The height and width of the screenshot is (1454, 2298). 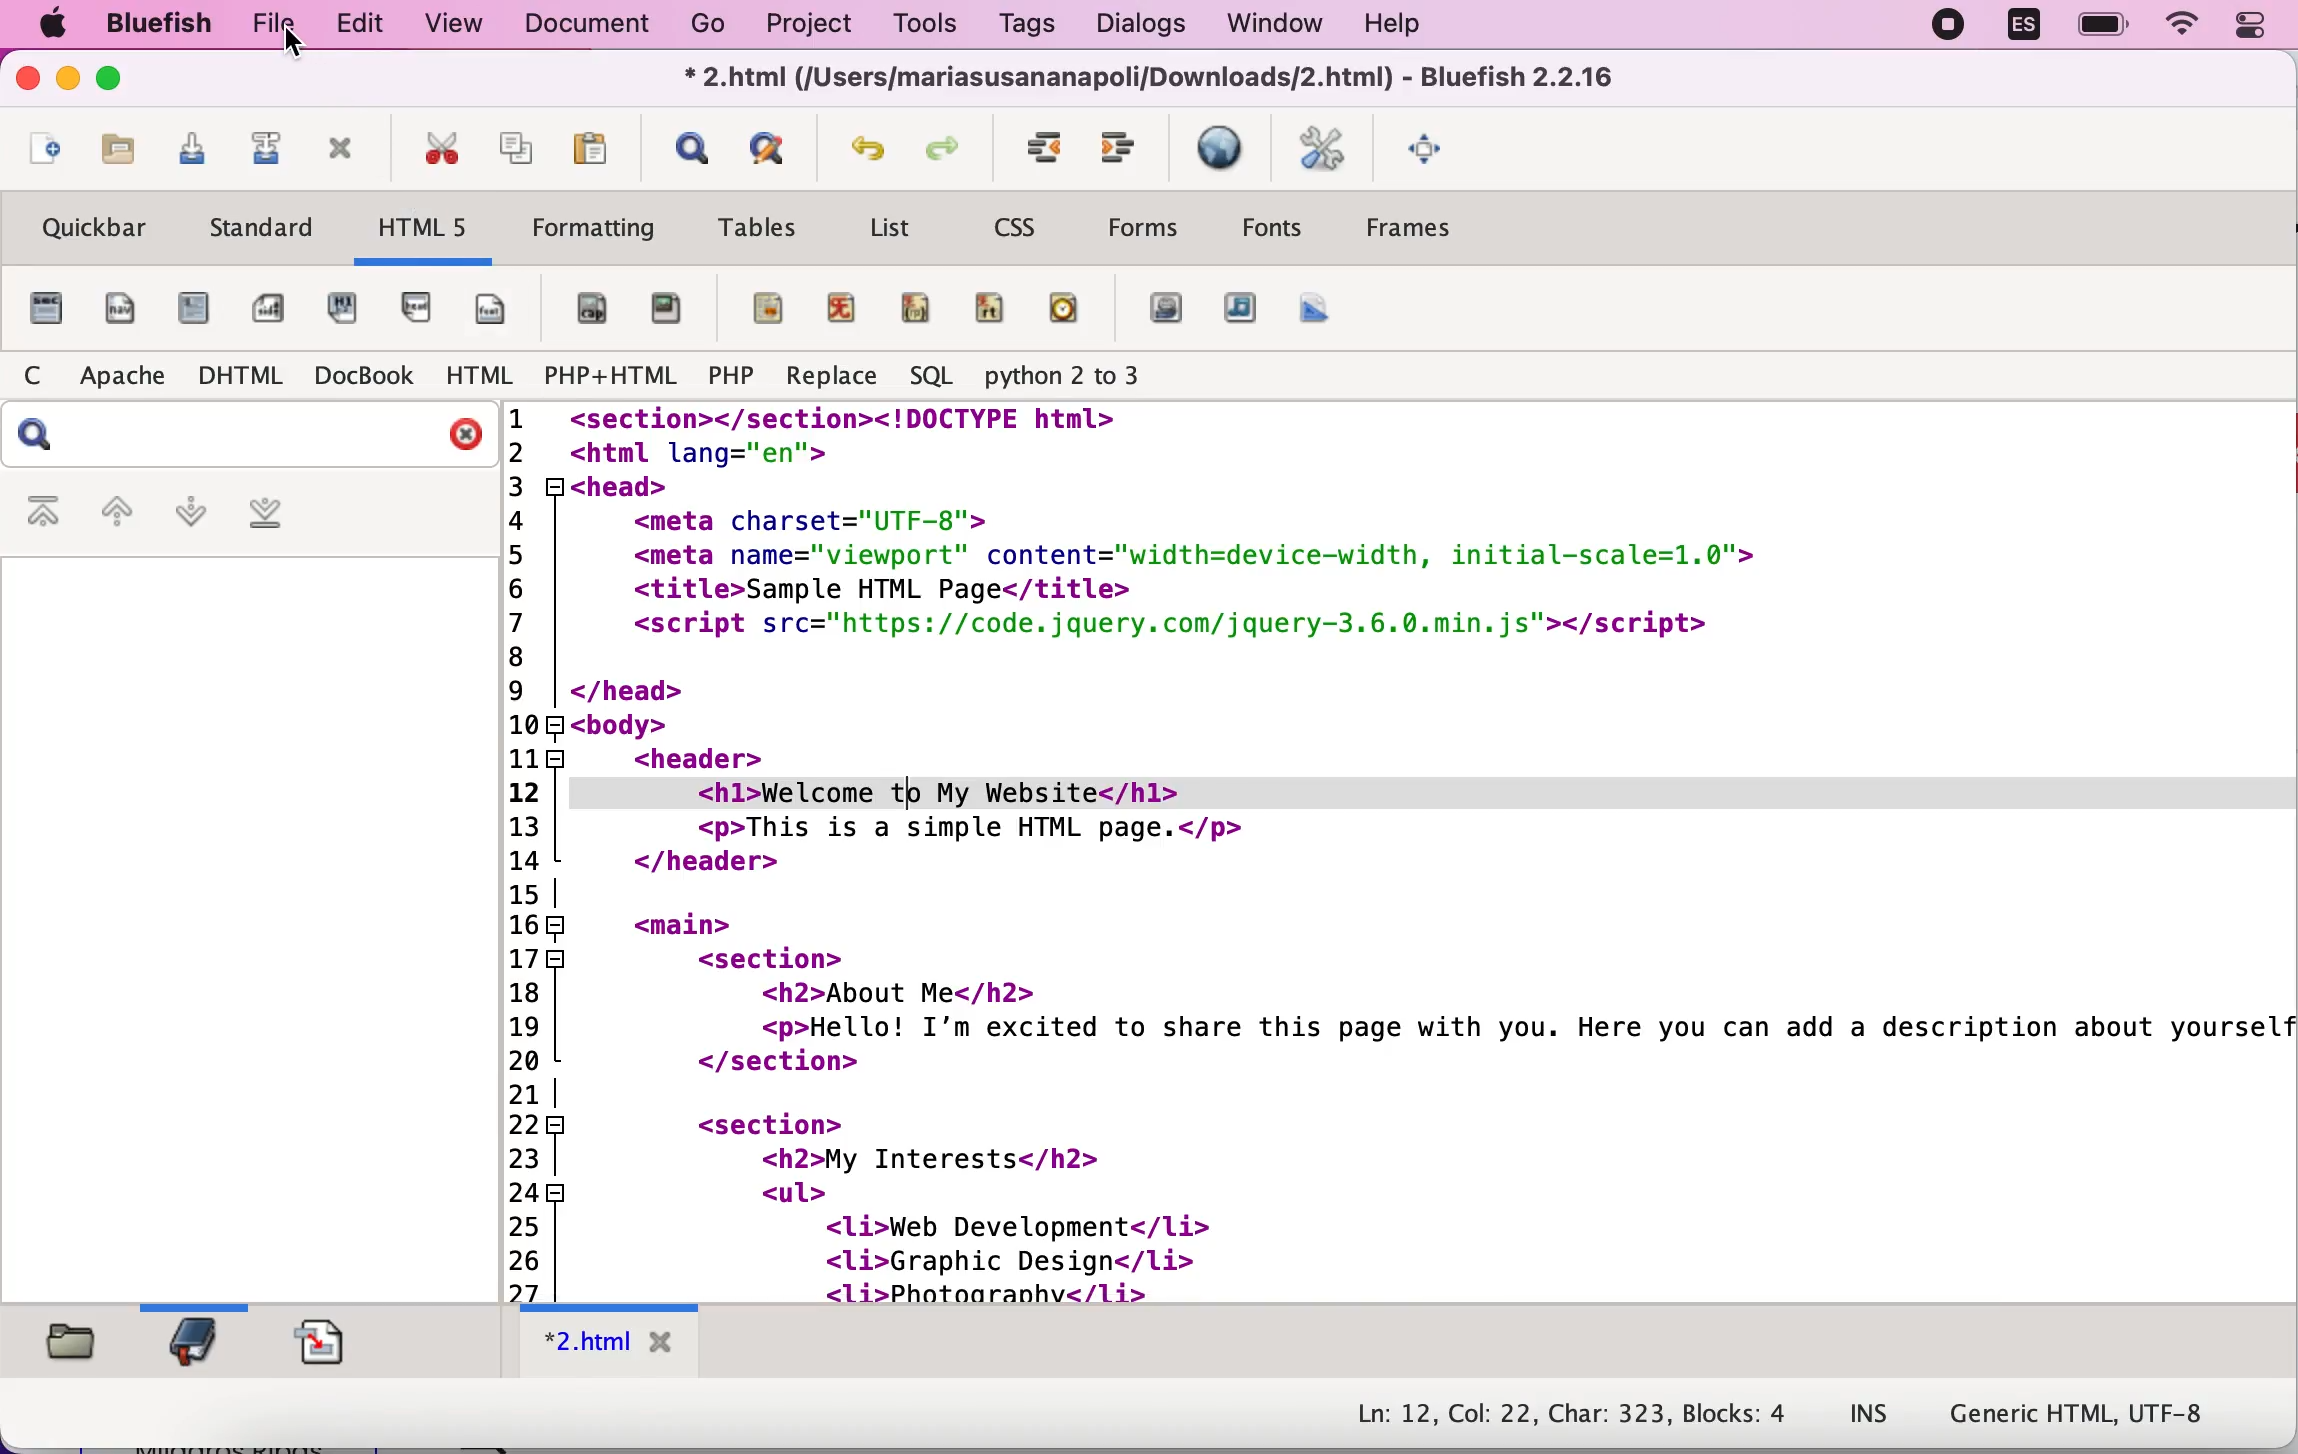 I want to click on copy, so click(x=510, y=147).